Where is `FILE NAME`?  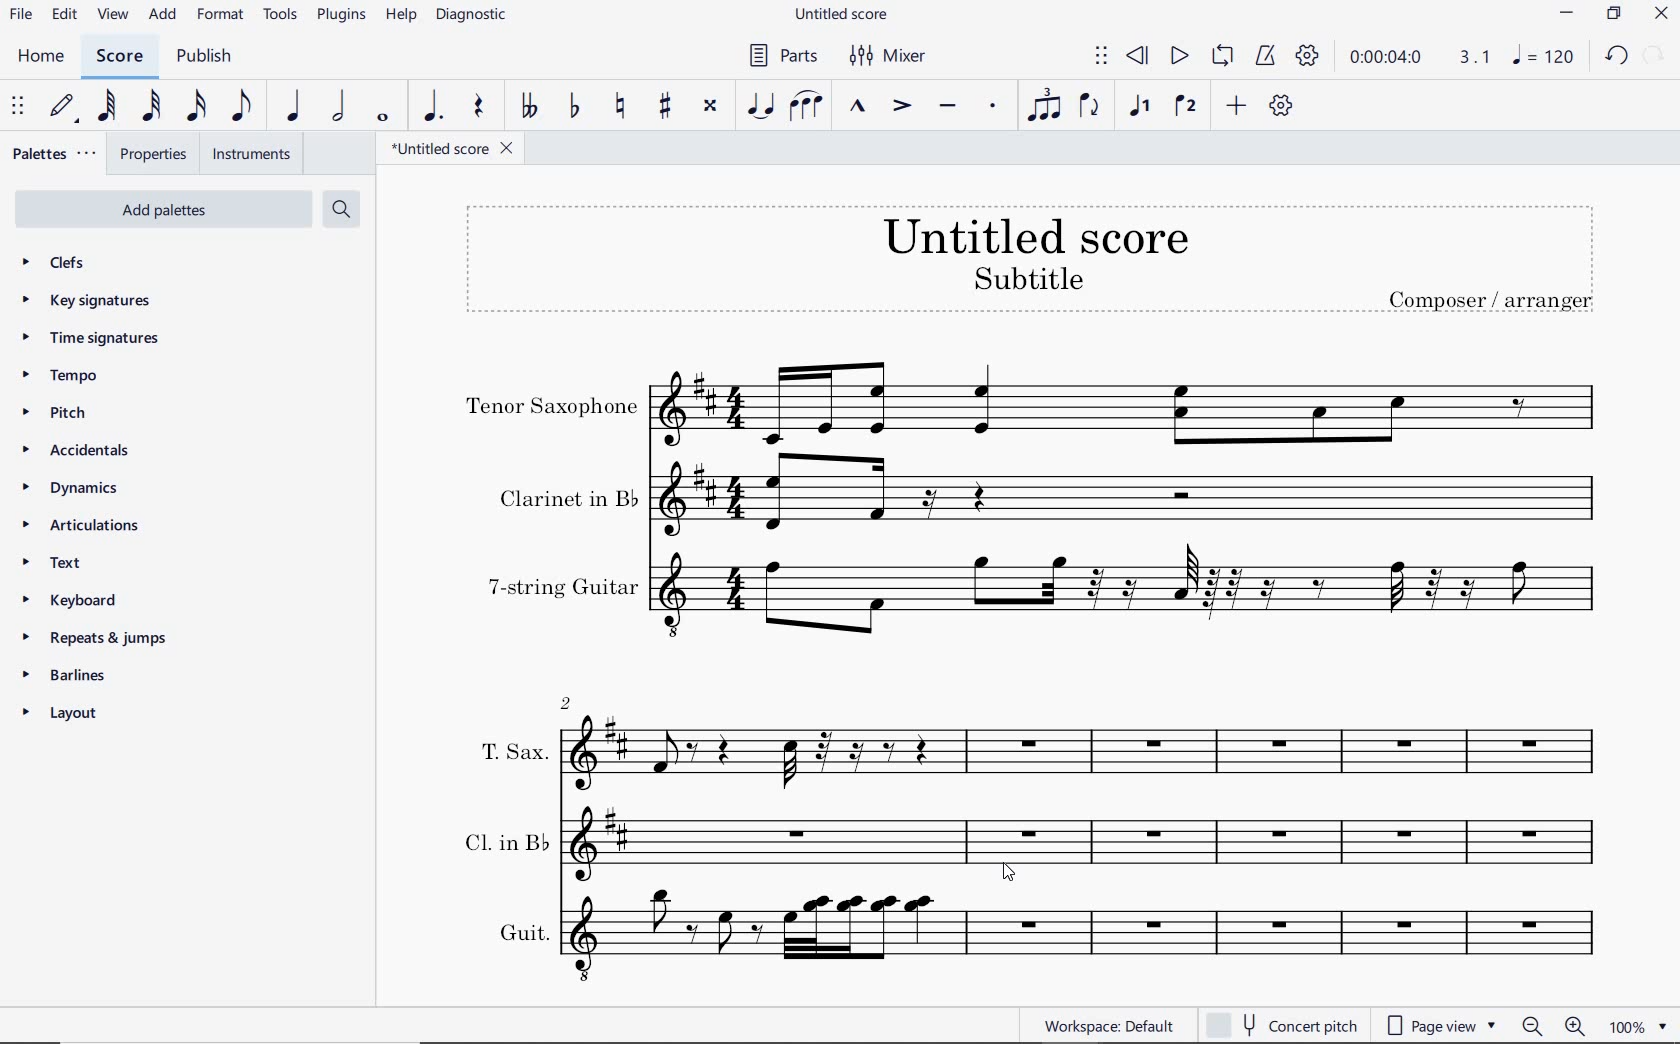
FILE NAME is located at coordinates (452, 151).